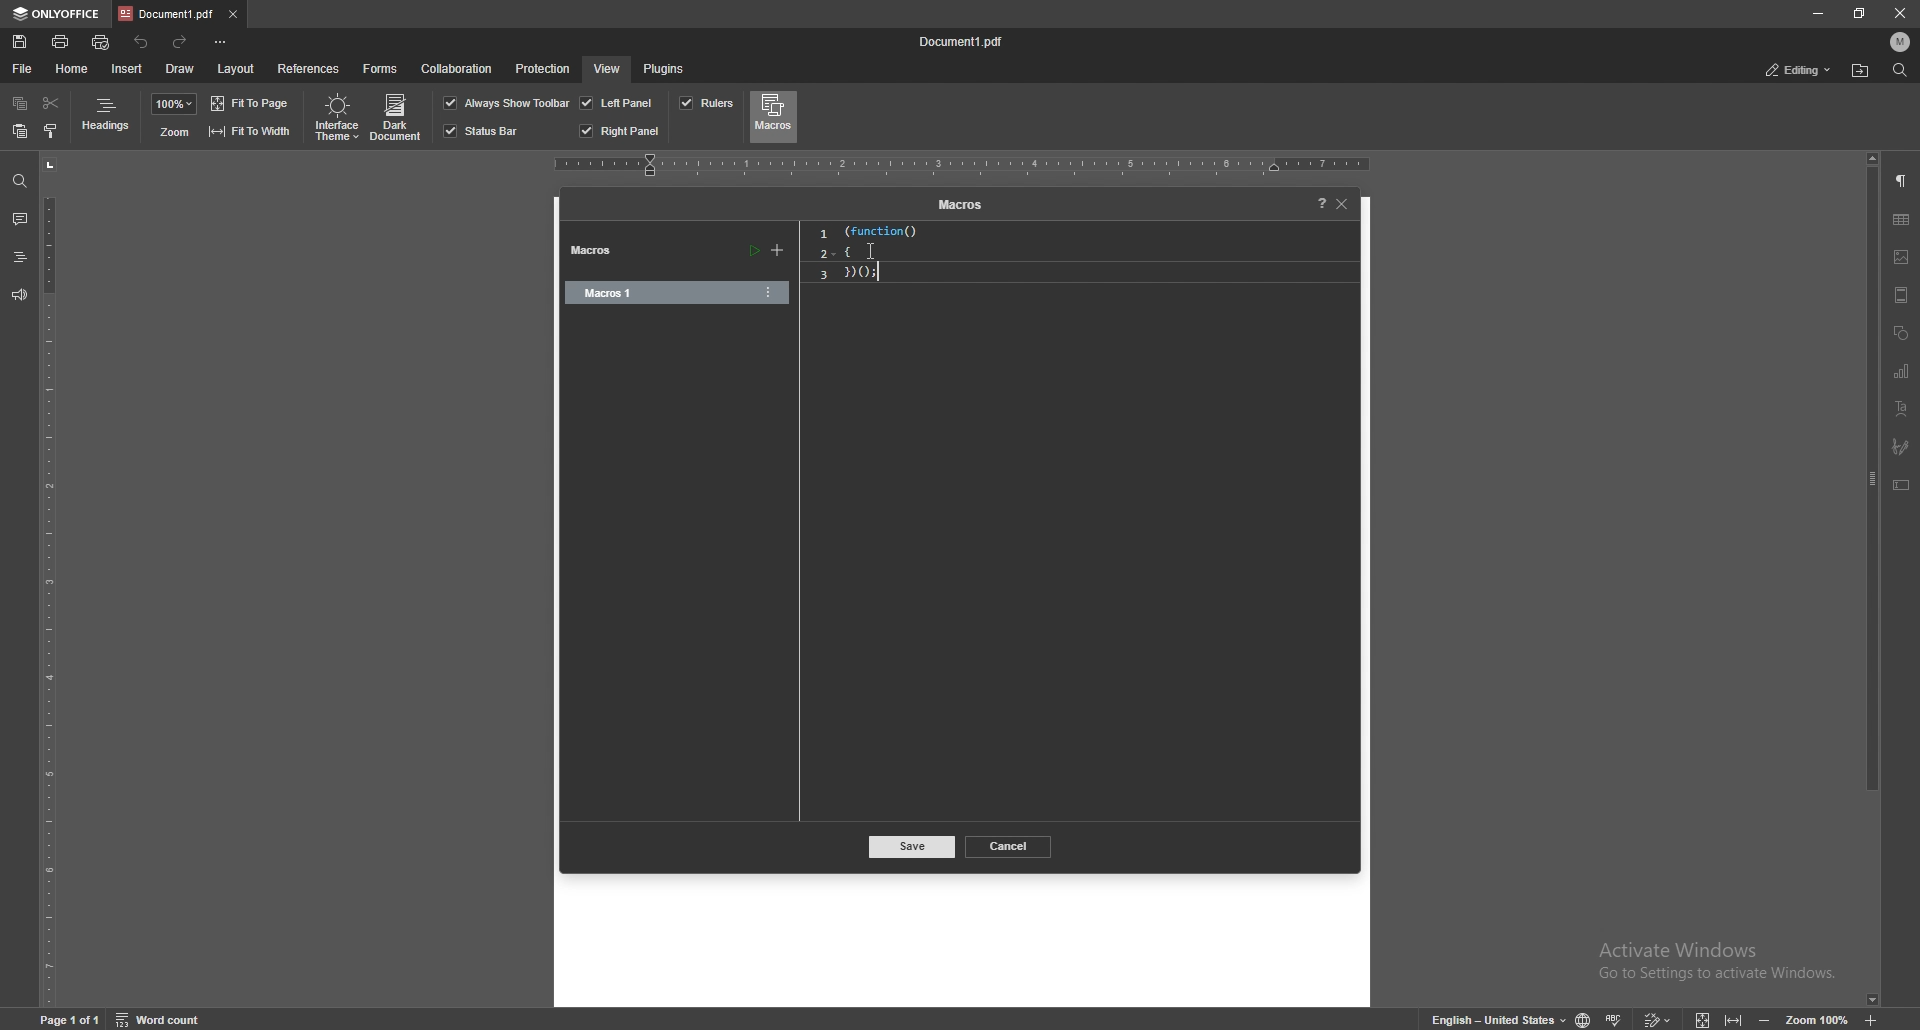  I want to click on right panel, so click(620, 131).